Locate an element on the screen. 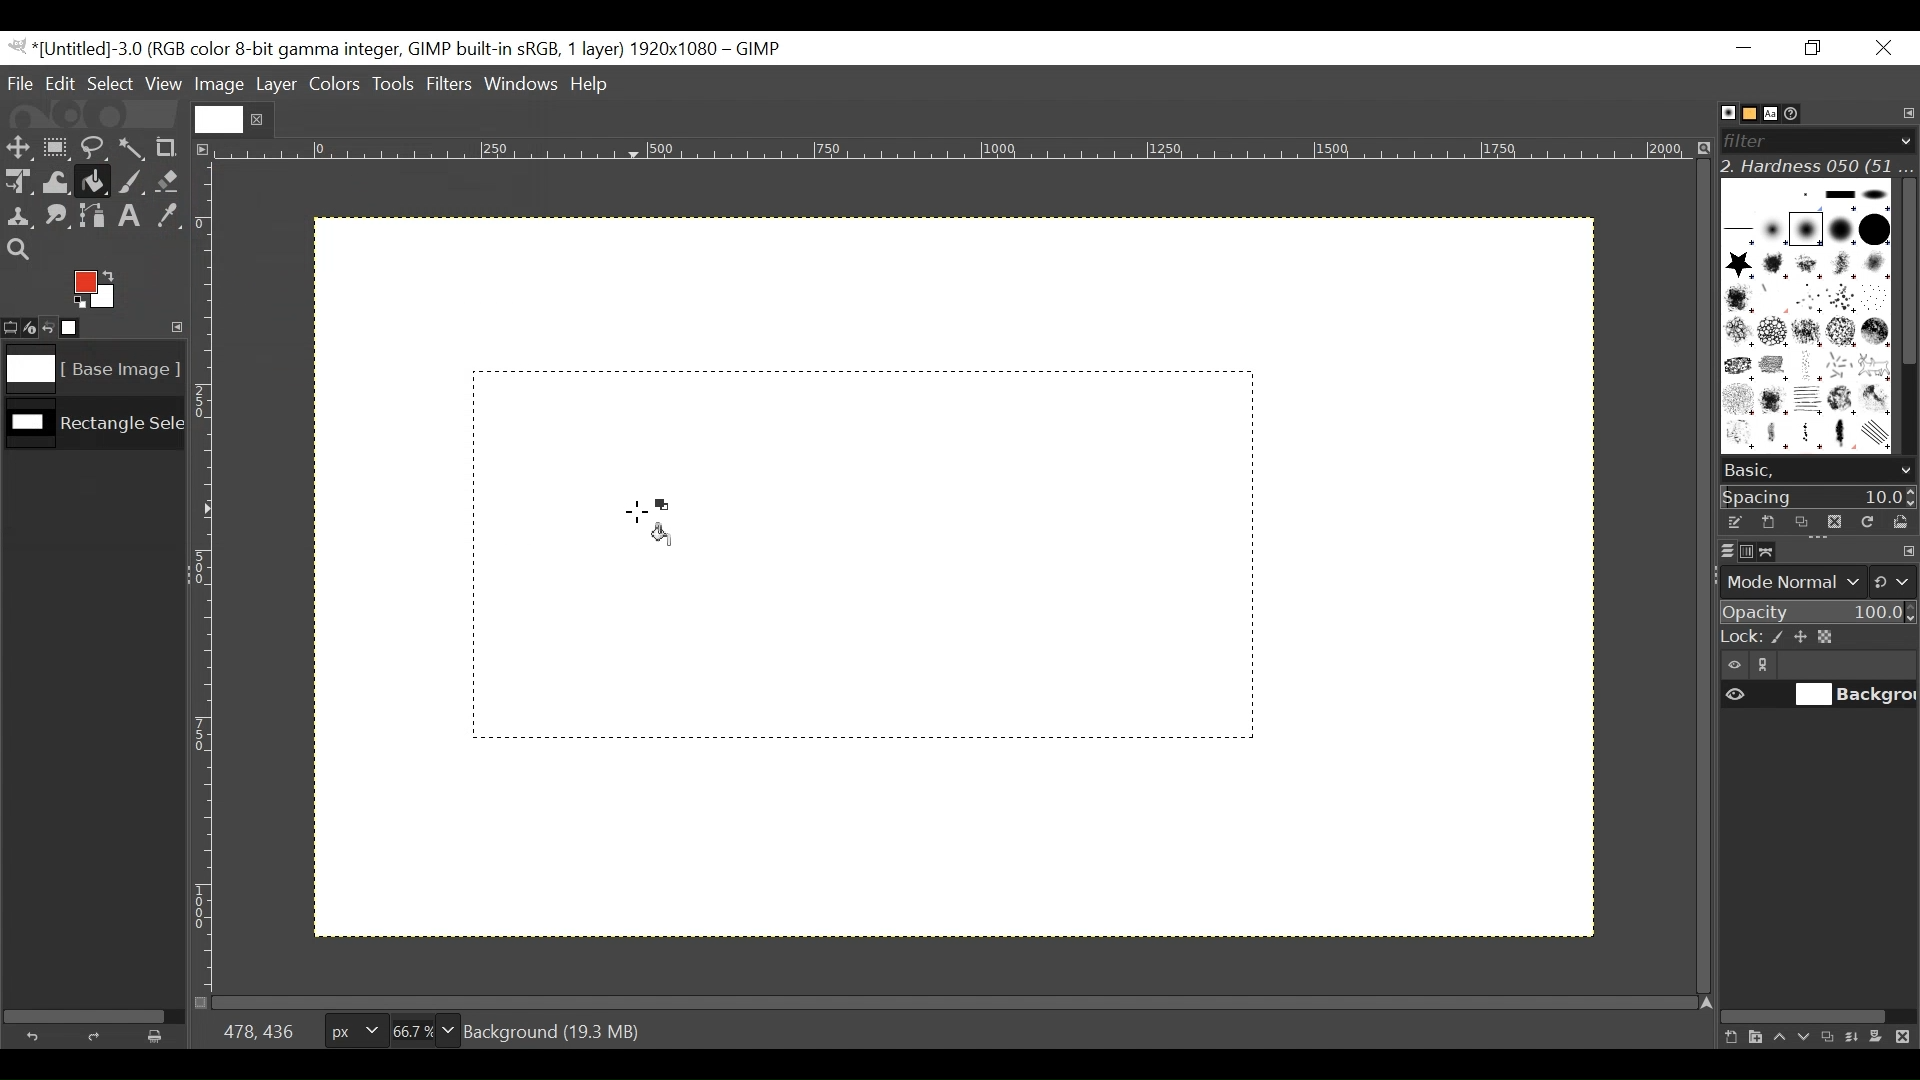 Image resolution: width=1920 pixels, height=1080 pixels. Rectangle Select Tool is located at coordinates (56, 146).